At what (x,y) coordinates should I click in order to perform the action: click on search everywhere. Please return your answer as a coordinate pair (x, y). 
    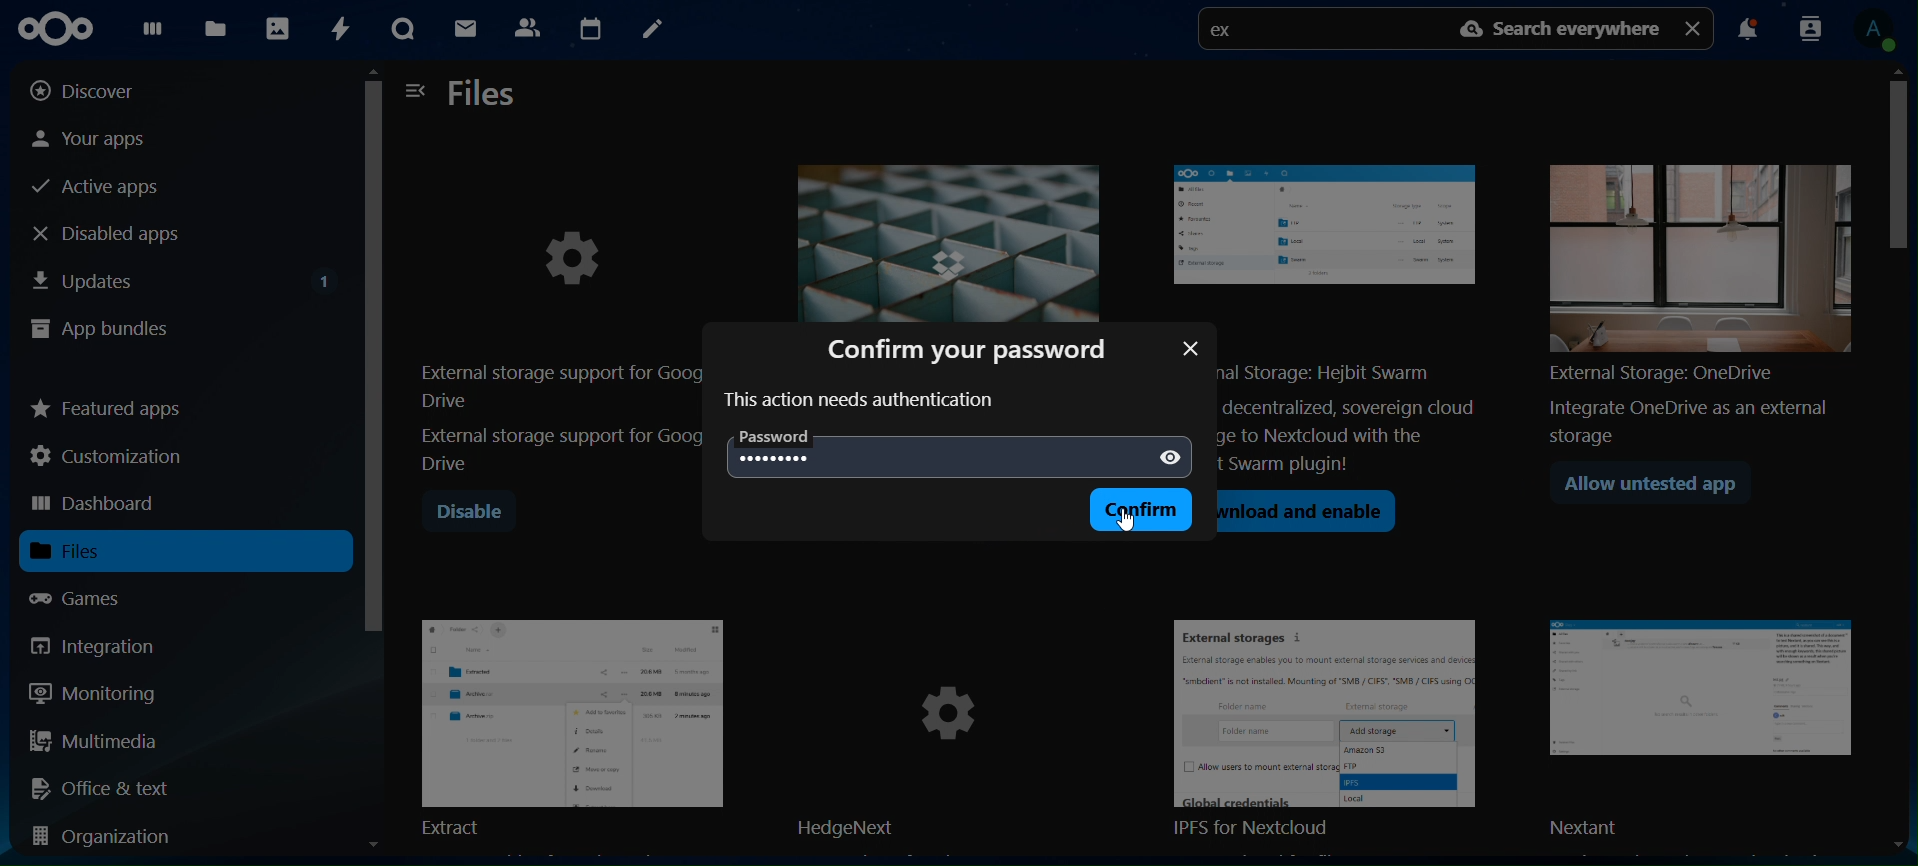
    Looking at the image, I should click on (1563, 29).